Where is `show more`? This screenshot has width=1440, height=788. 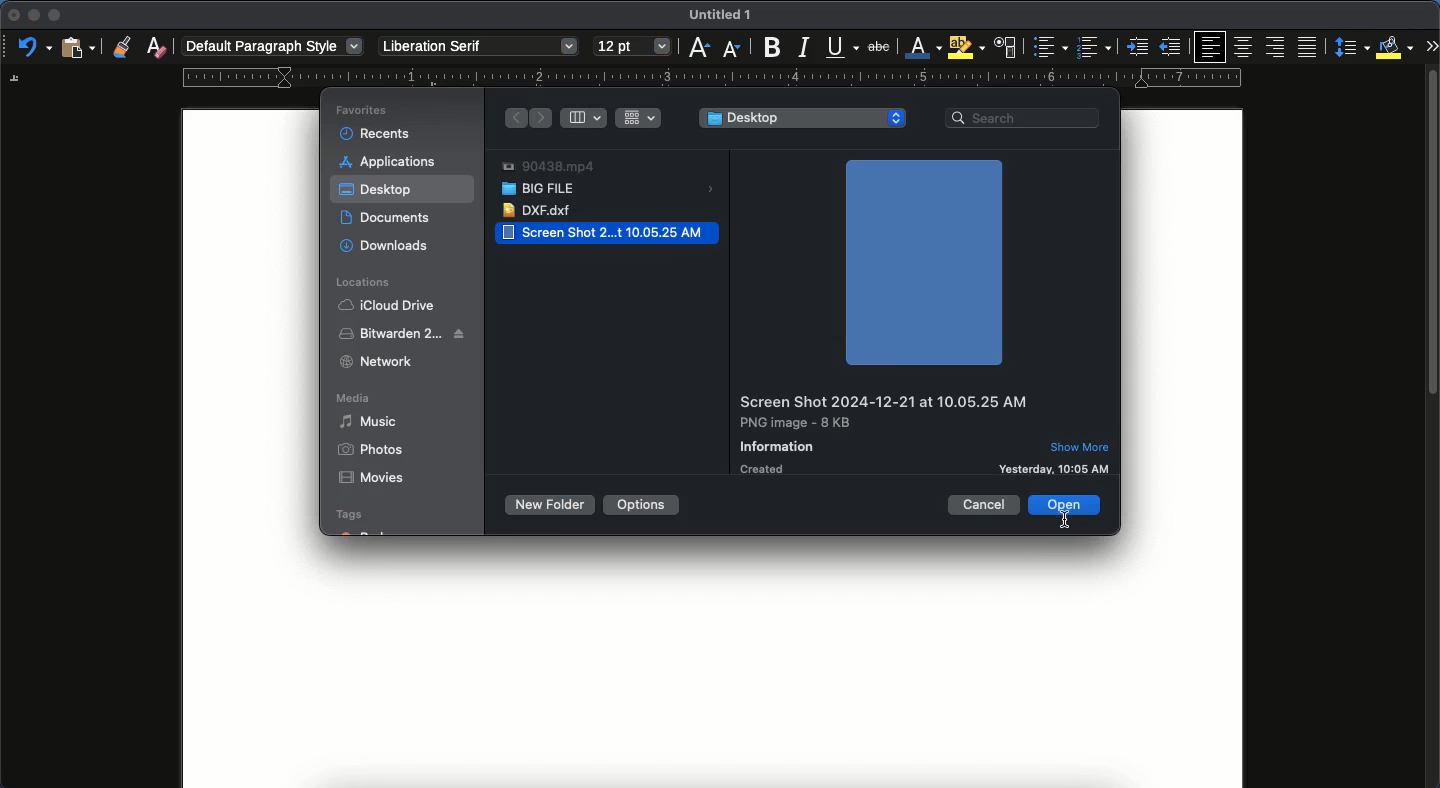
show more is located at coordinates (1084, 446).